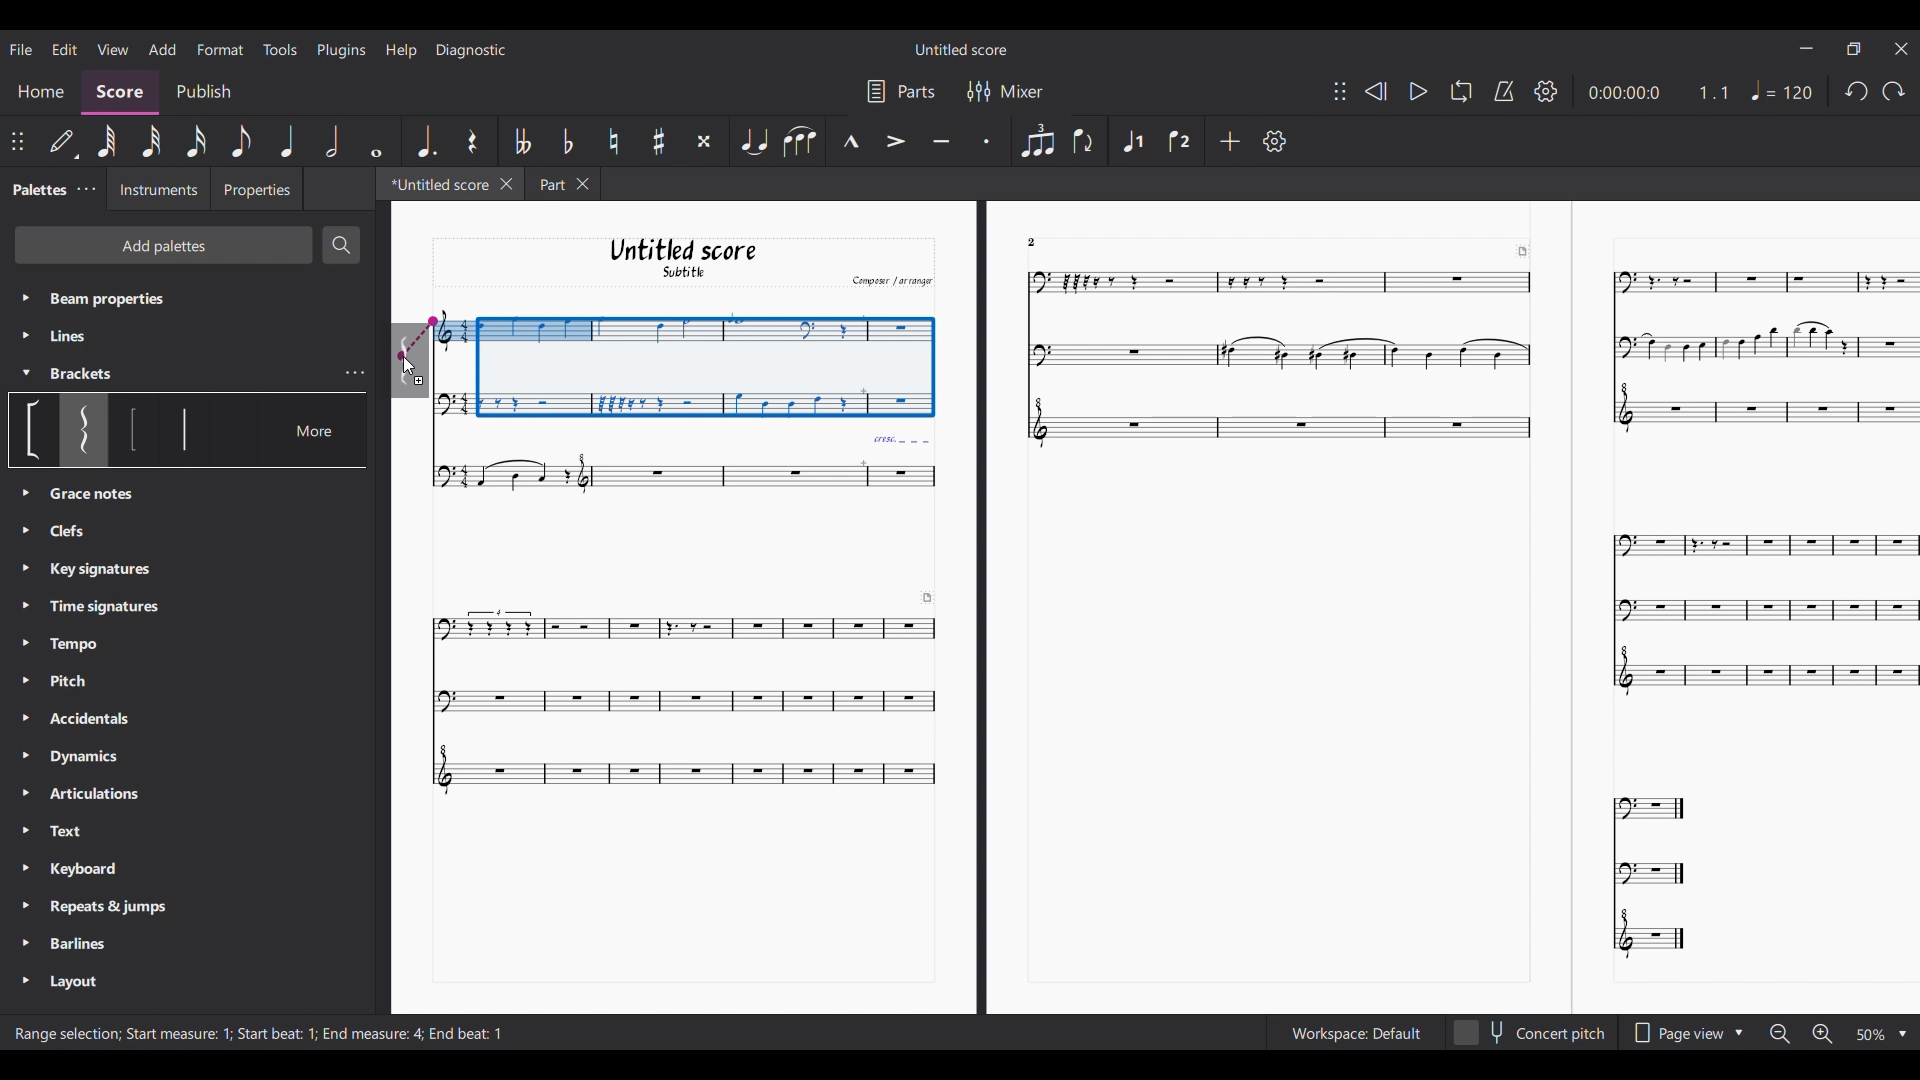  I want to click on Accent, so click(895, 141).